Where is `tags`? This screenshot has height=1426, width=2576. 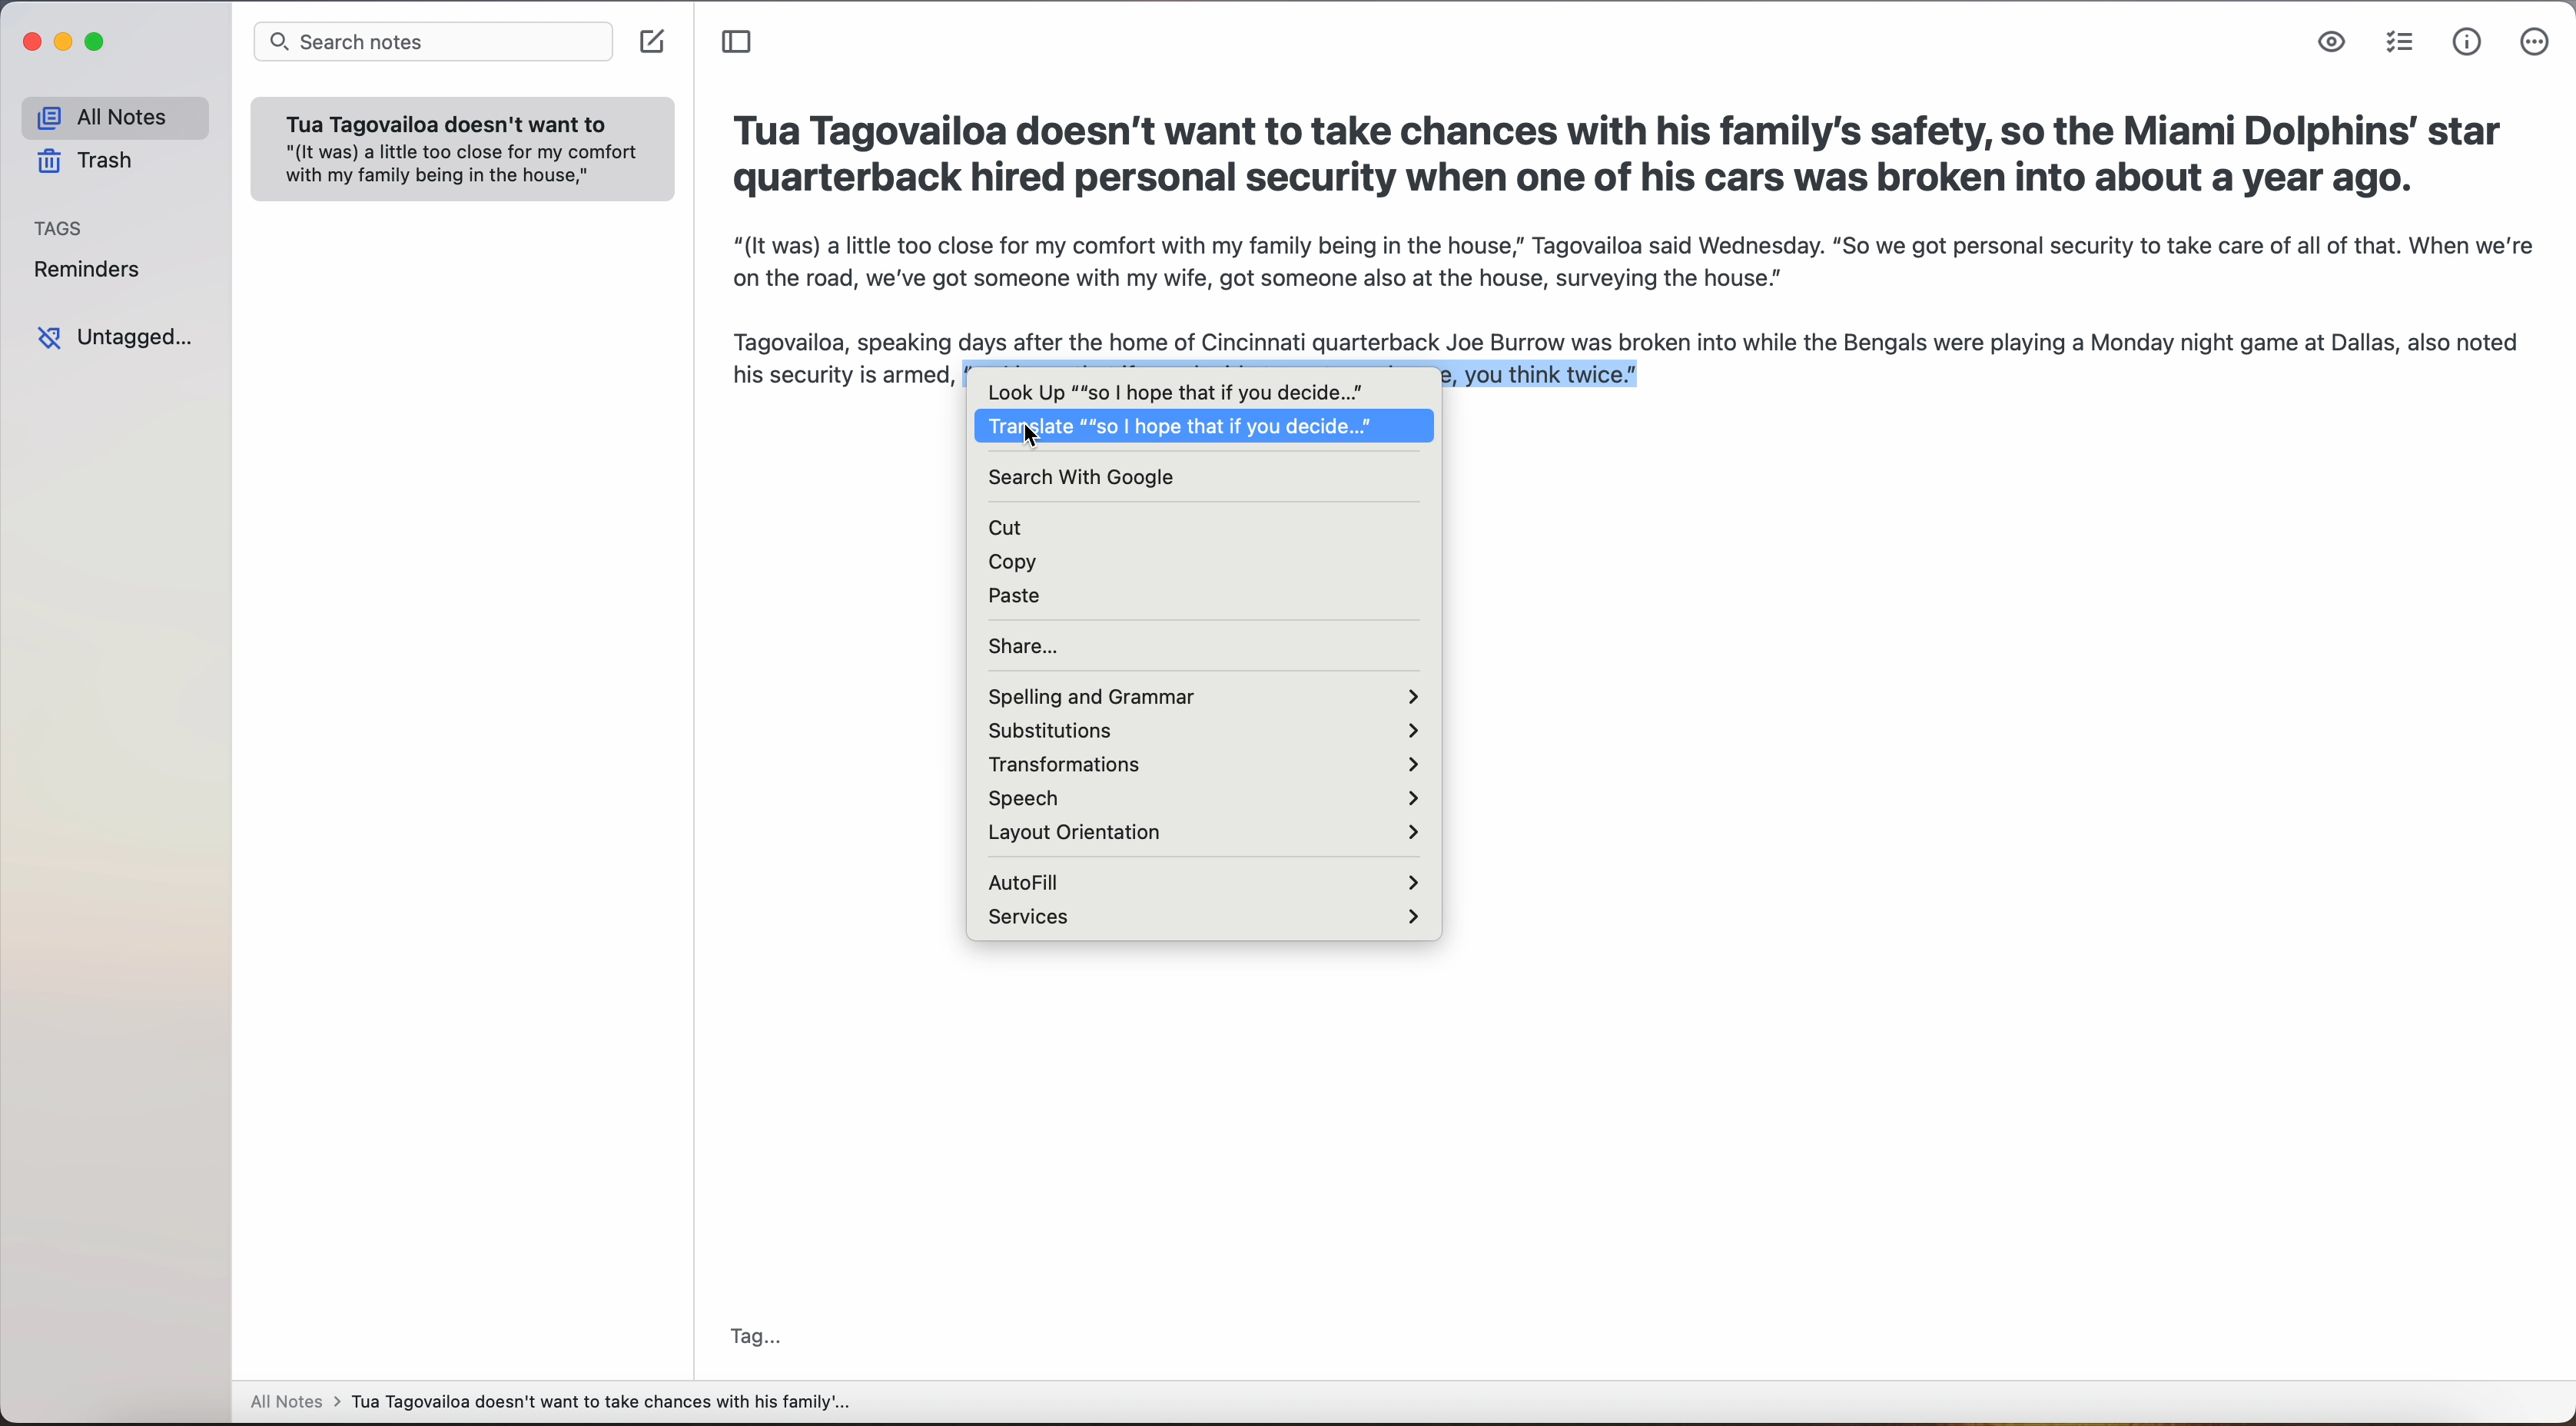 tags is located at coordinates (61, 228).